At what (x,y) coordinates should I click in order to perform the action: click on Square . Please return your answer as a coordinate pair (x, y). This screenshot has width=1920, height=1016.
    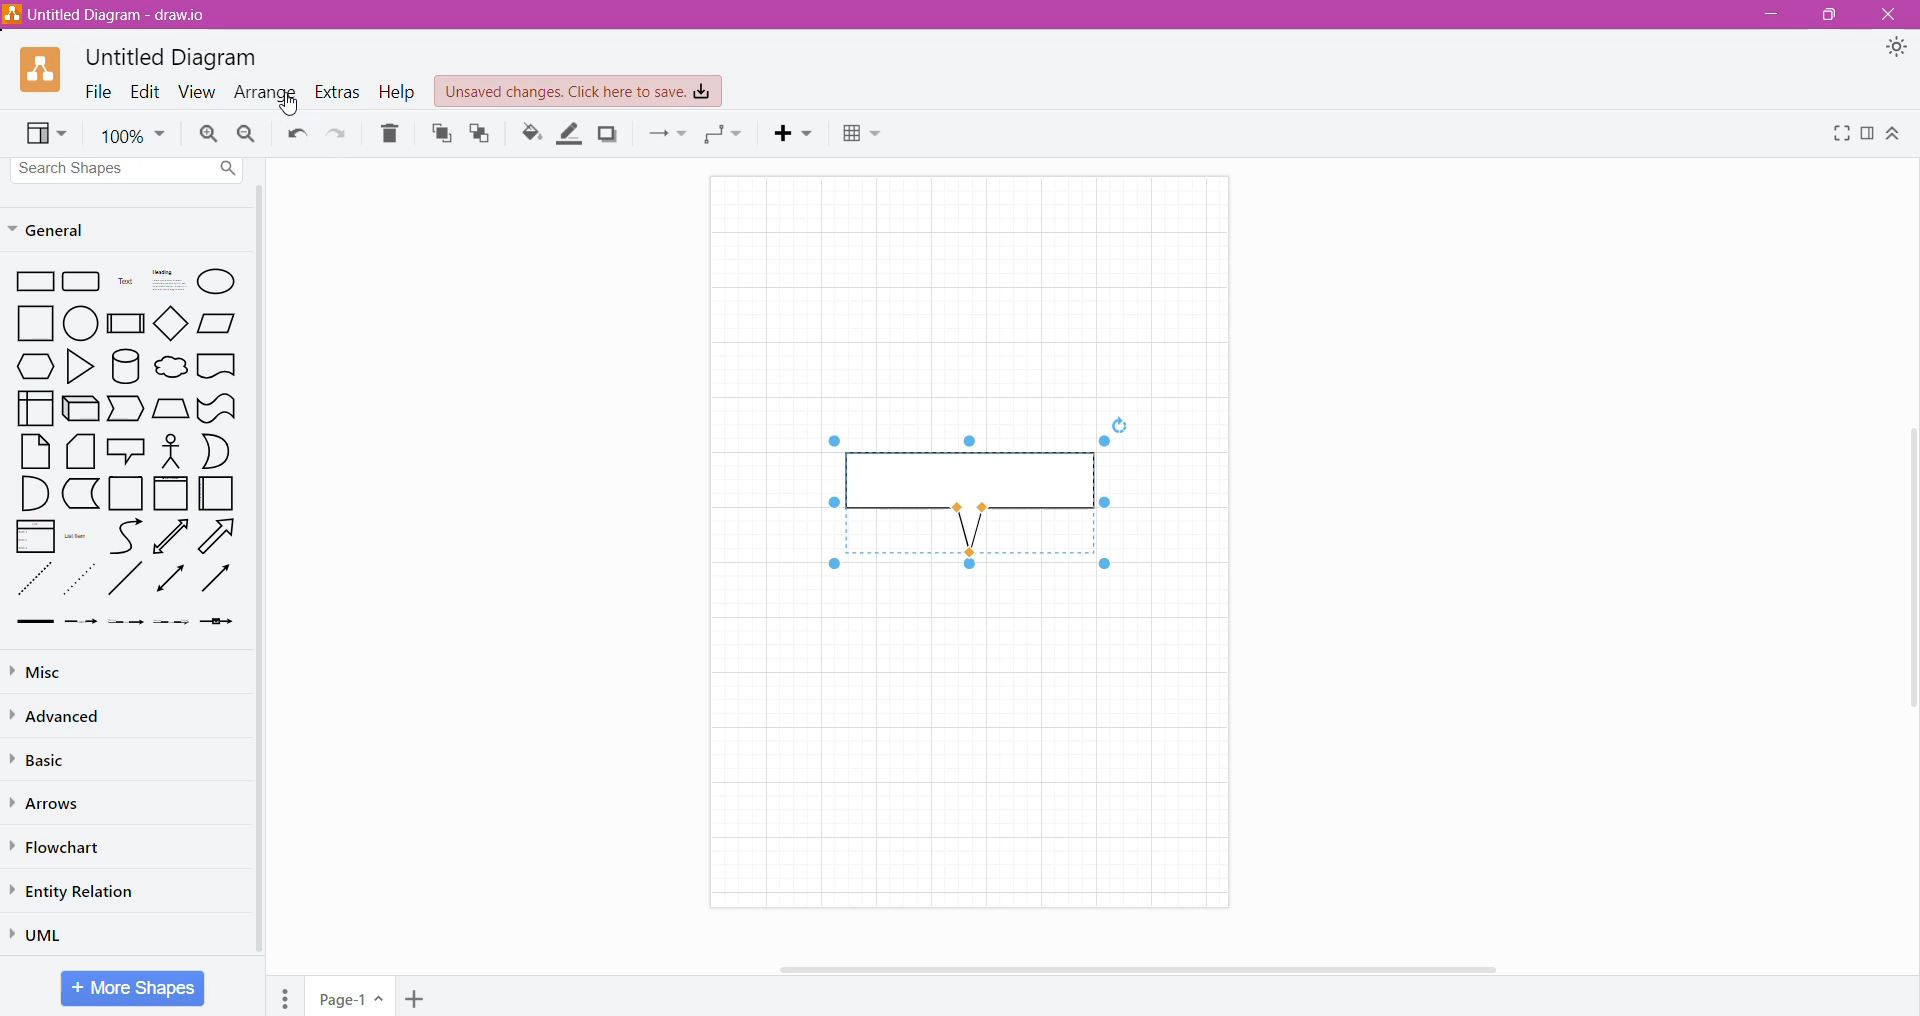
    Looking at the image, I should click on (126, 494).